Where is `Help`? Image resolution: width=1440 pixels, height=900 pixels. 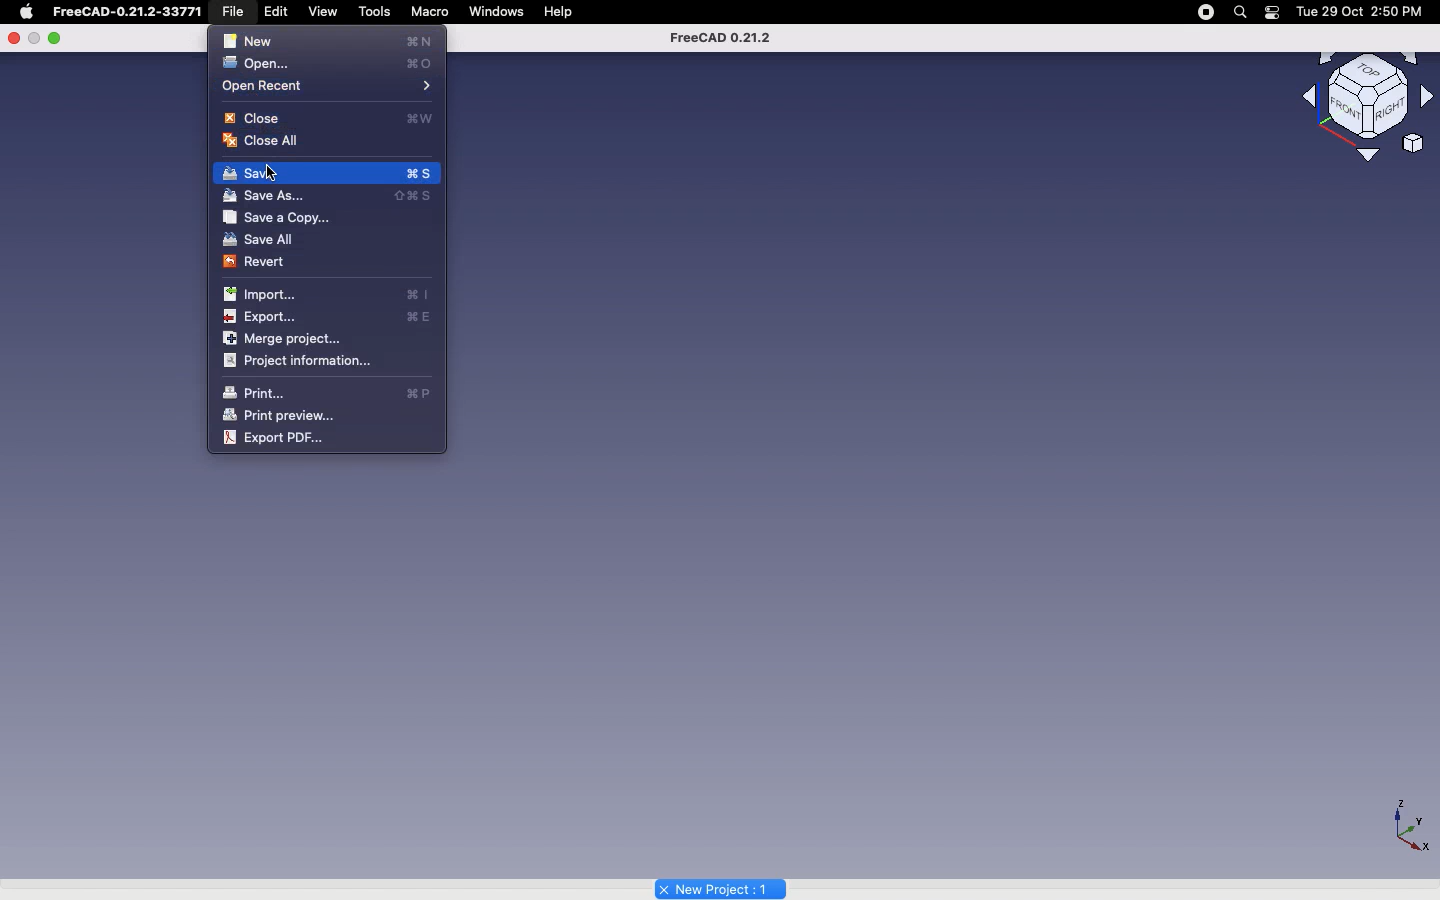 Help is located at coordinates (561, 12).